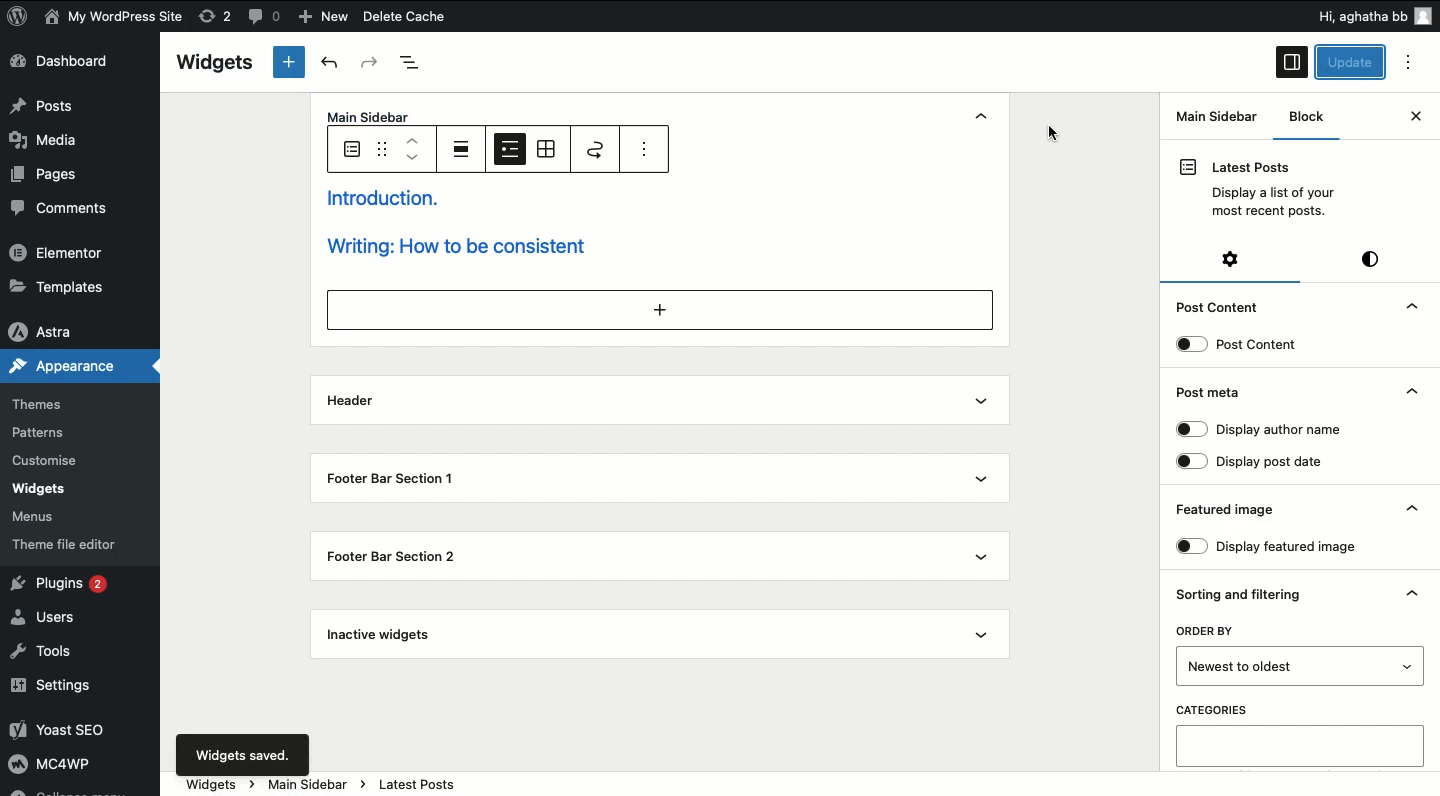 Image resolution: width=1440 pixels, height=796 pixels. I want to click on logo, so click(21, 21).